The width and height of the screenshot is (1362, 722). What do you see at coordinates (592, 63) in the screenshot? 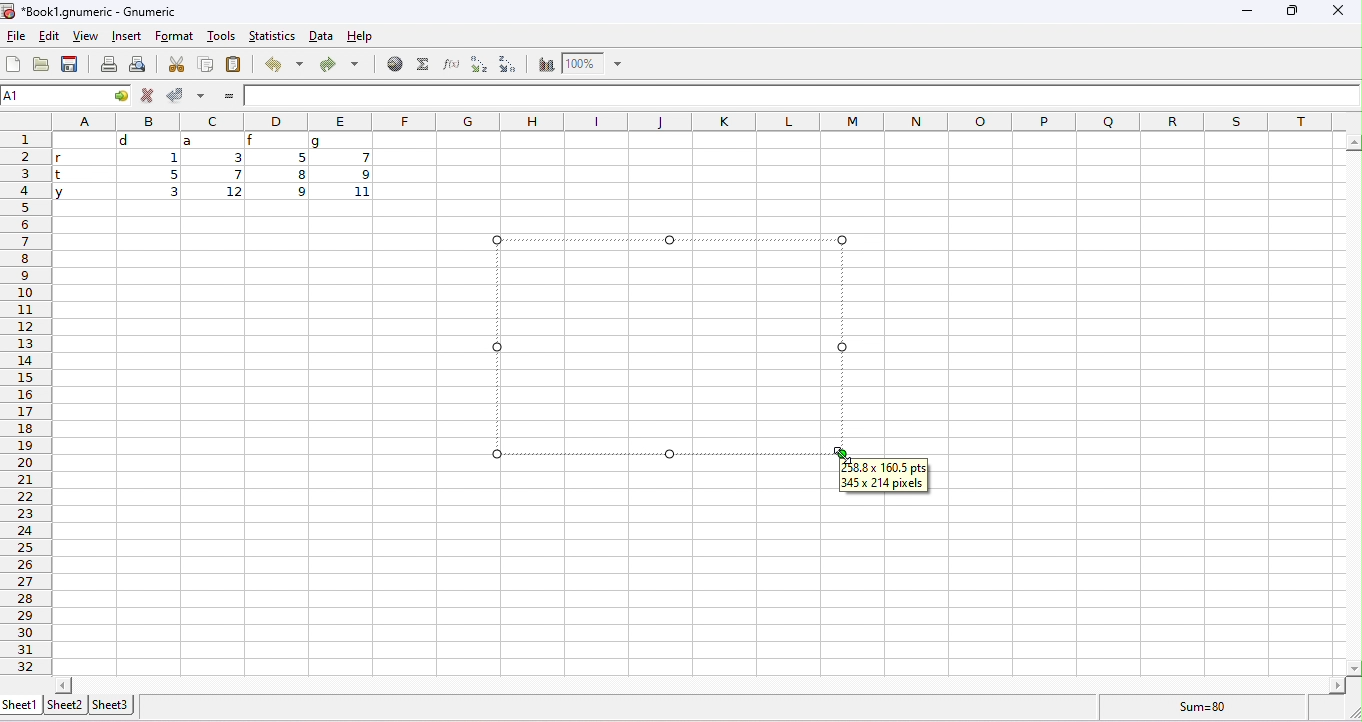
I see `zoom` at bounding box center [592, 63].